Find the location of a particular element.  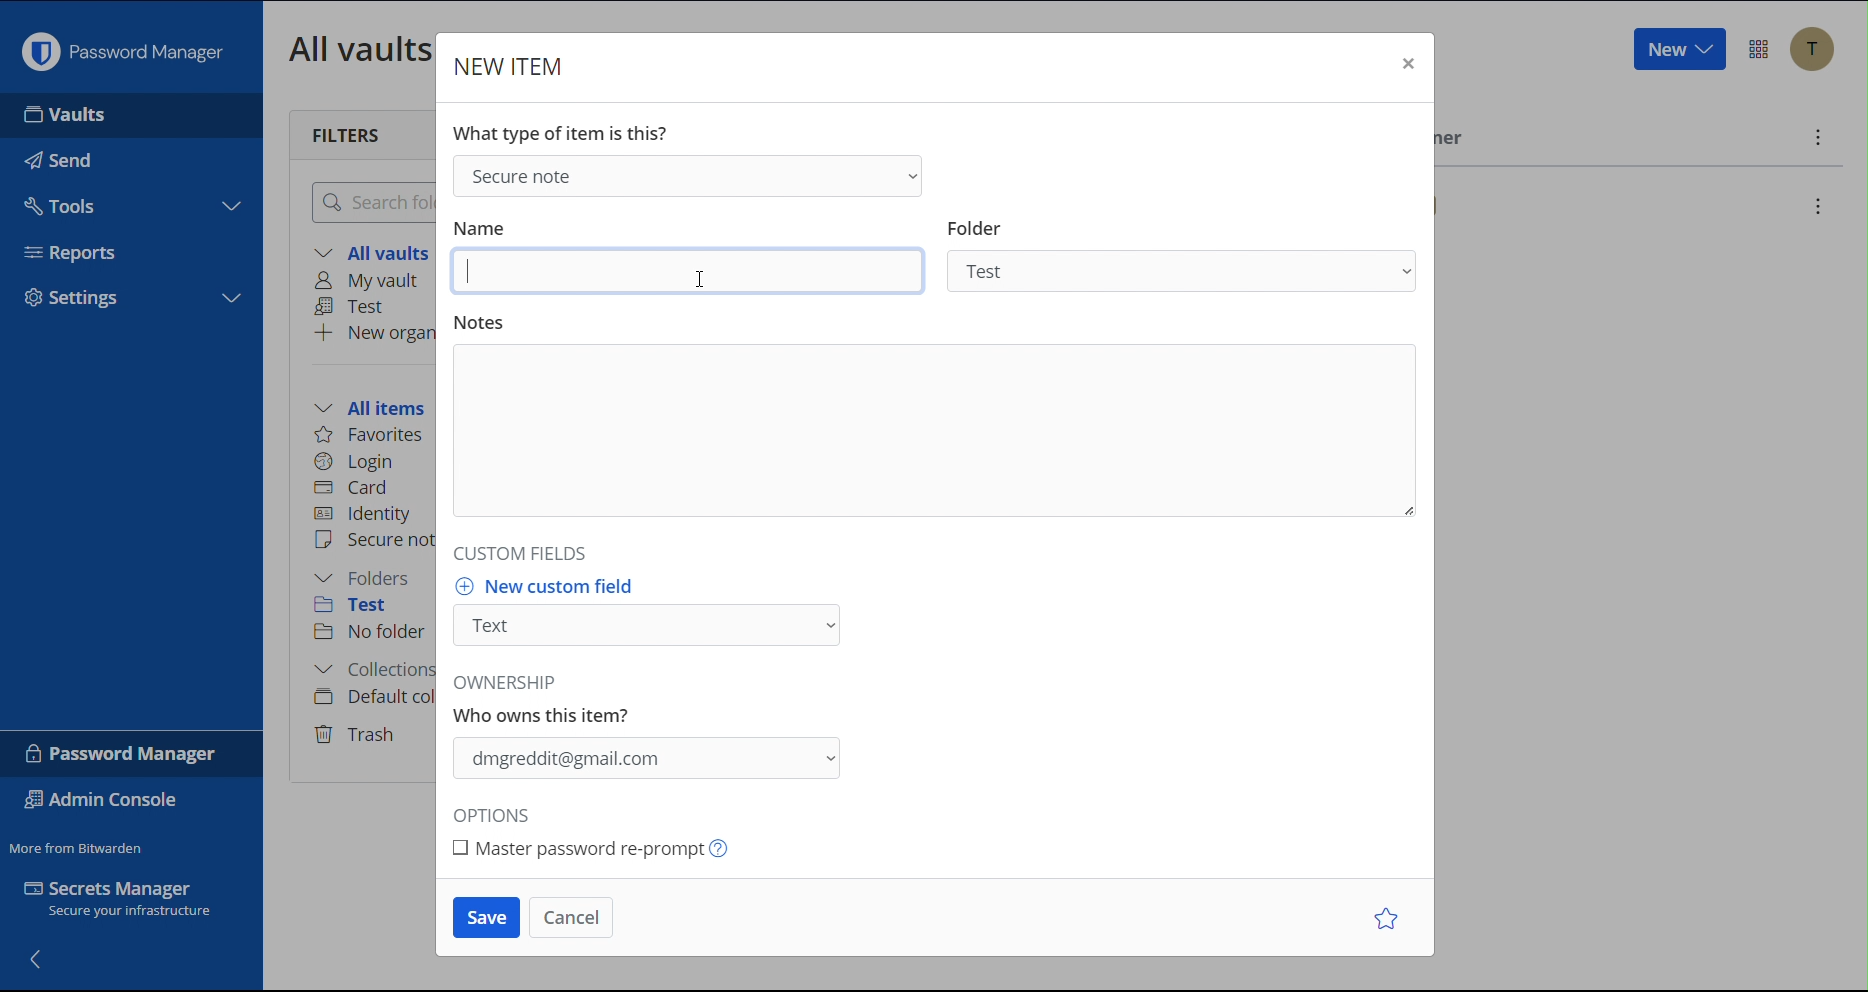

Filters is located at coordinates (348, 133).